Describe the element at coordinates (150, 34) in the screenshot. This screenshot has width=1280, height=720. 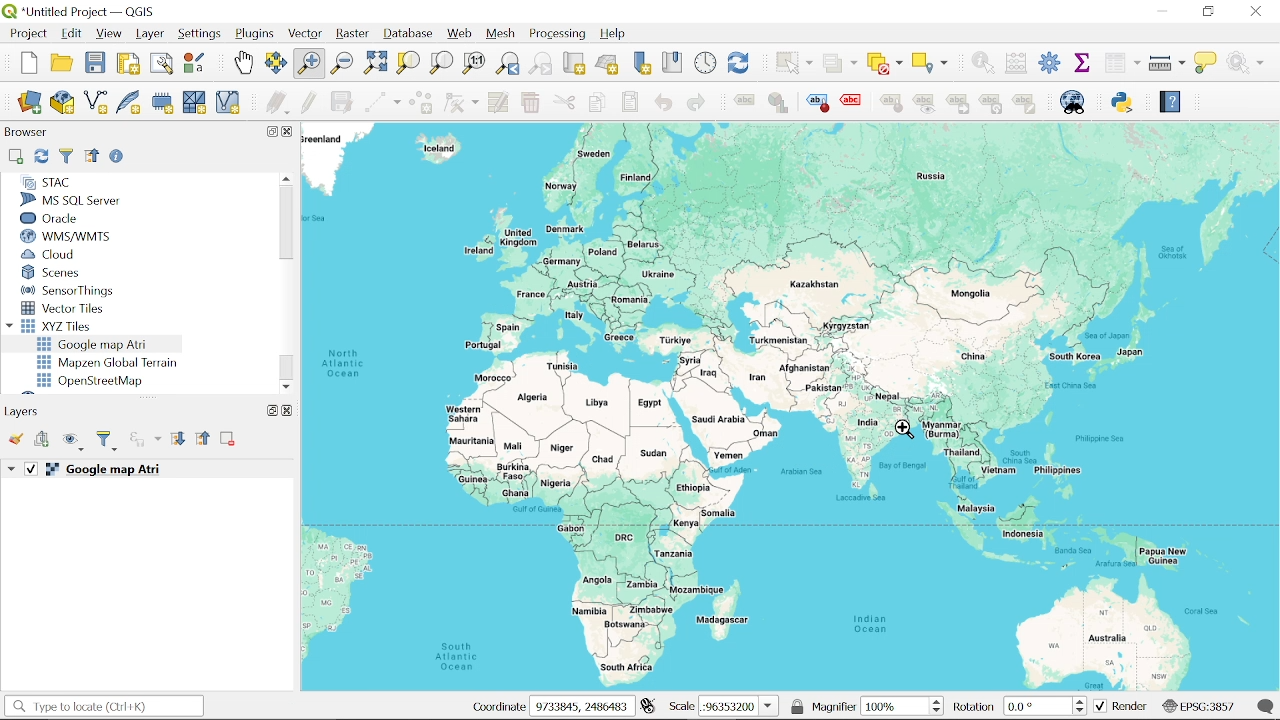
I see `Layer` at that location.